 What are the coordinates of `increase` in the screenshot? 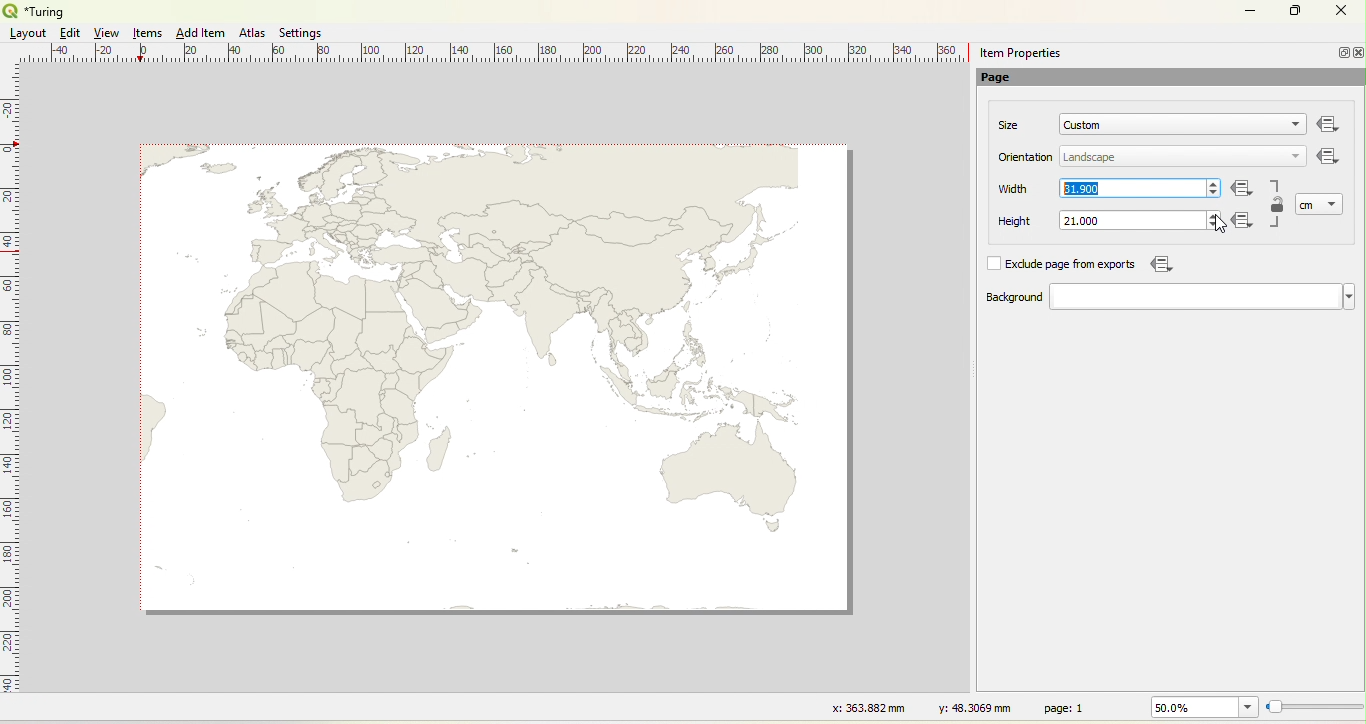 It's located at (1215, 182).